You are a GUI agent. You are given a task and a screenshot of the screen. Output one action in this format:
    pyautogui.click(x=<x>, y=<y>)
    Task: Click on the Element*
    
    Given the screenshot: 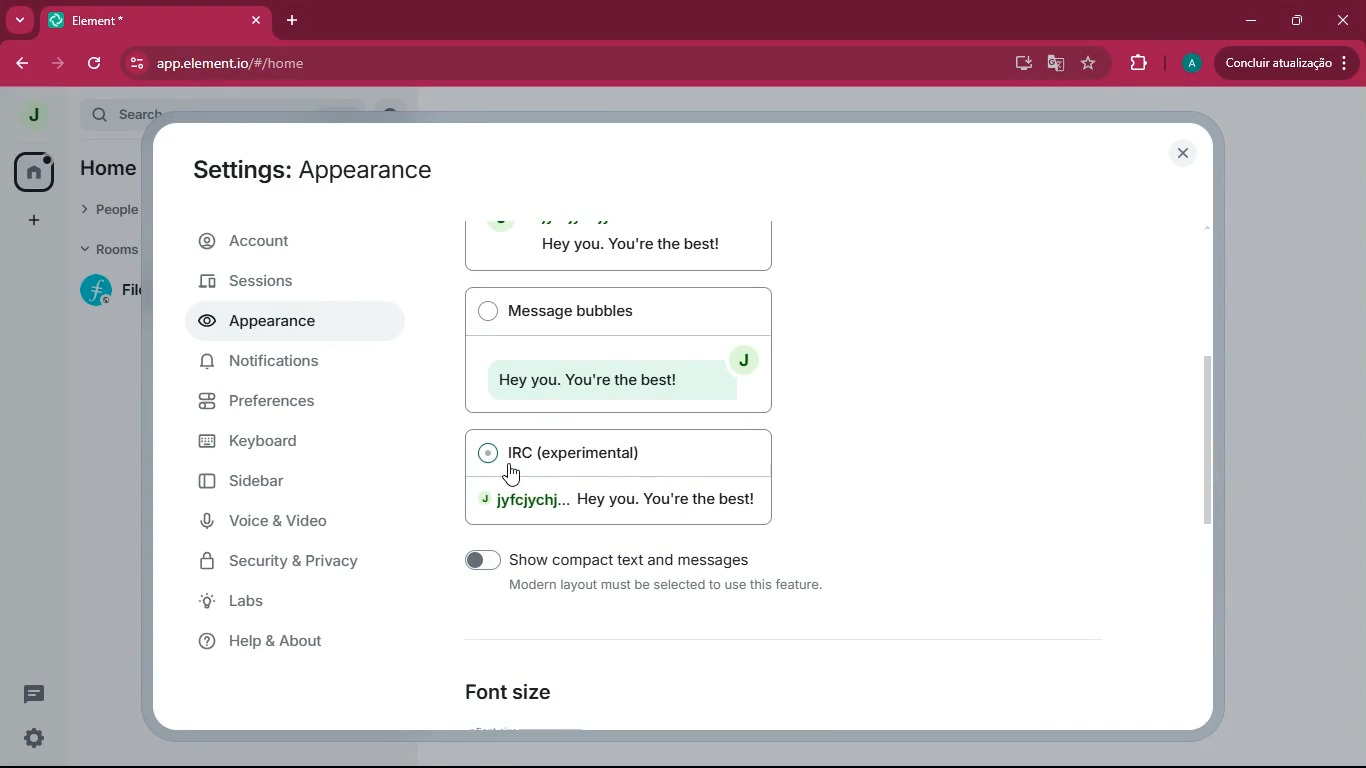 What is the action you would take?
    pyautogui.click(x=140, y=19)
    